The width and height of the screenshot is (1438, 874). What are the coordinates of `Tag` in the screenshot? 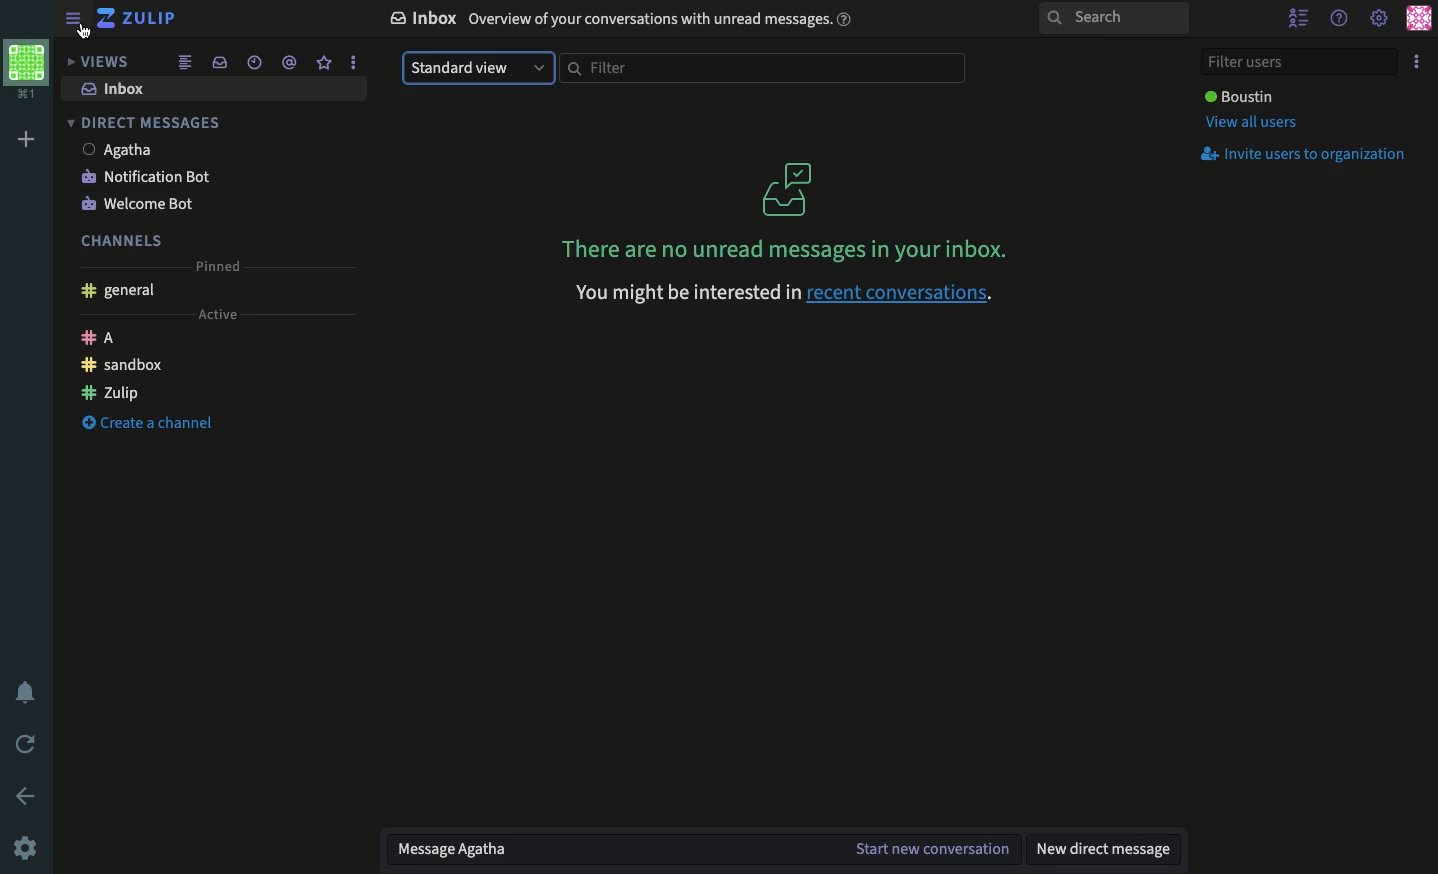 It's located at (290, 63).